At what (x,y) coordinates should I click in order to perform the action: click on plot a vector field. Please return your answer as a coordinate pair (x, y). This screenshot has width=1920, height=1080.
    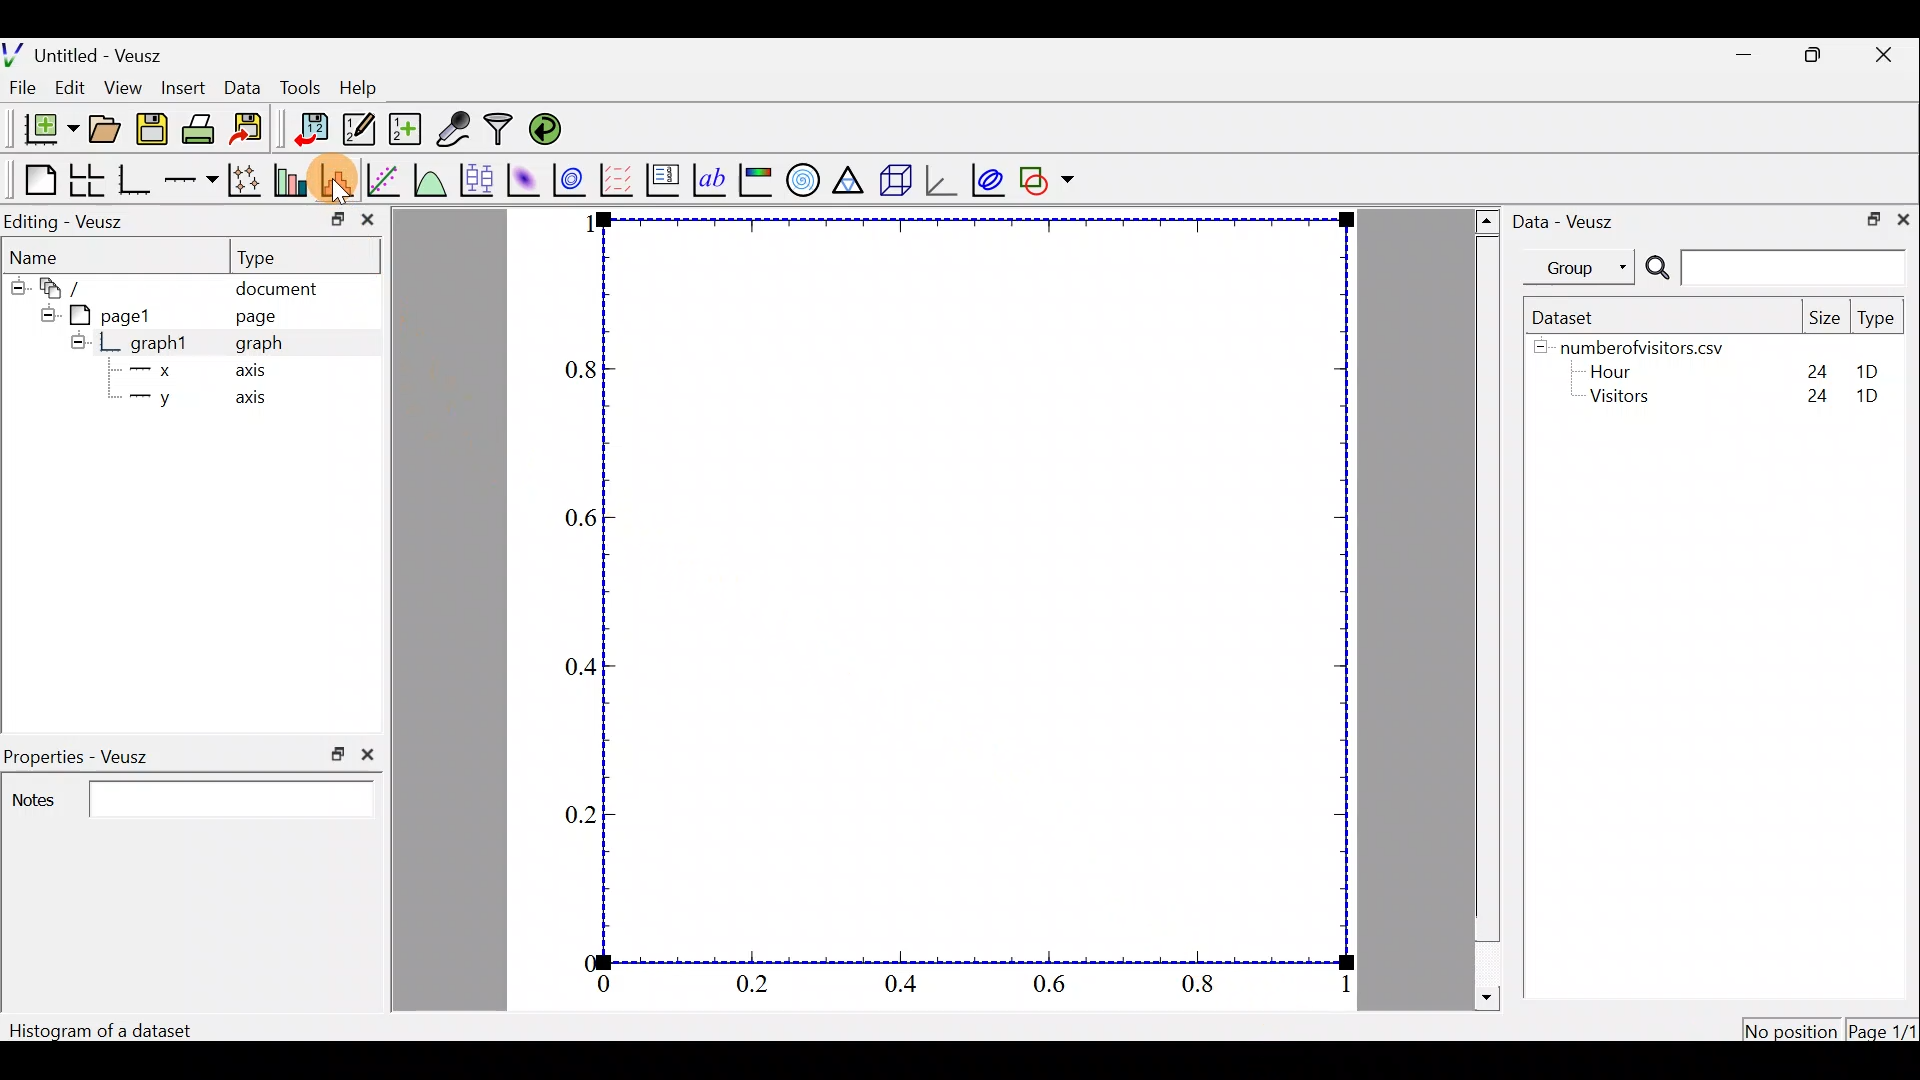
    Looking at the image, I should click on (616, 177).